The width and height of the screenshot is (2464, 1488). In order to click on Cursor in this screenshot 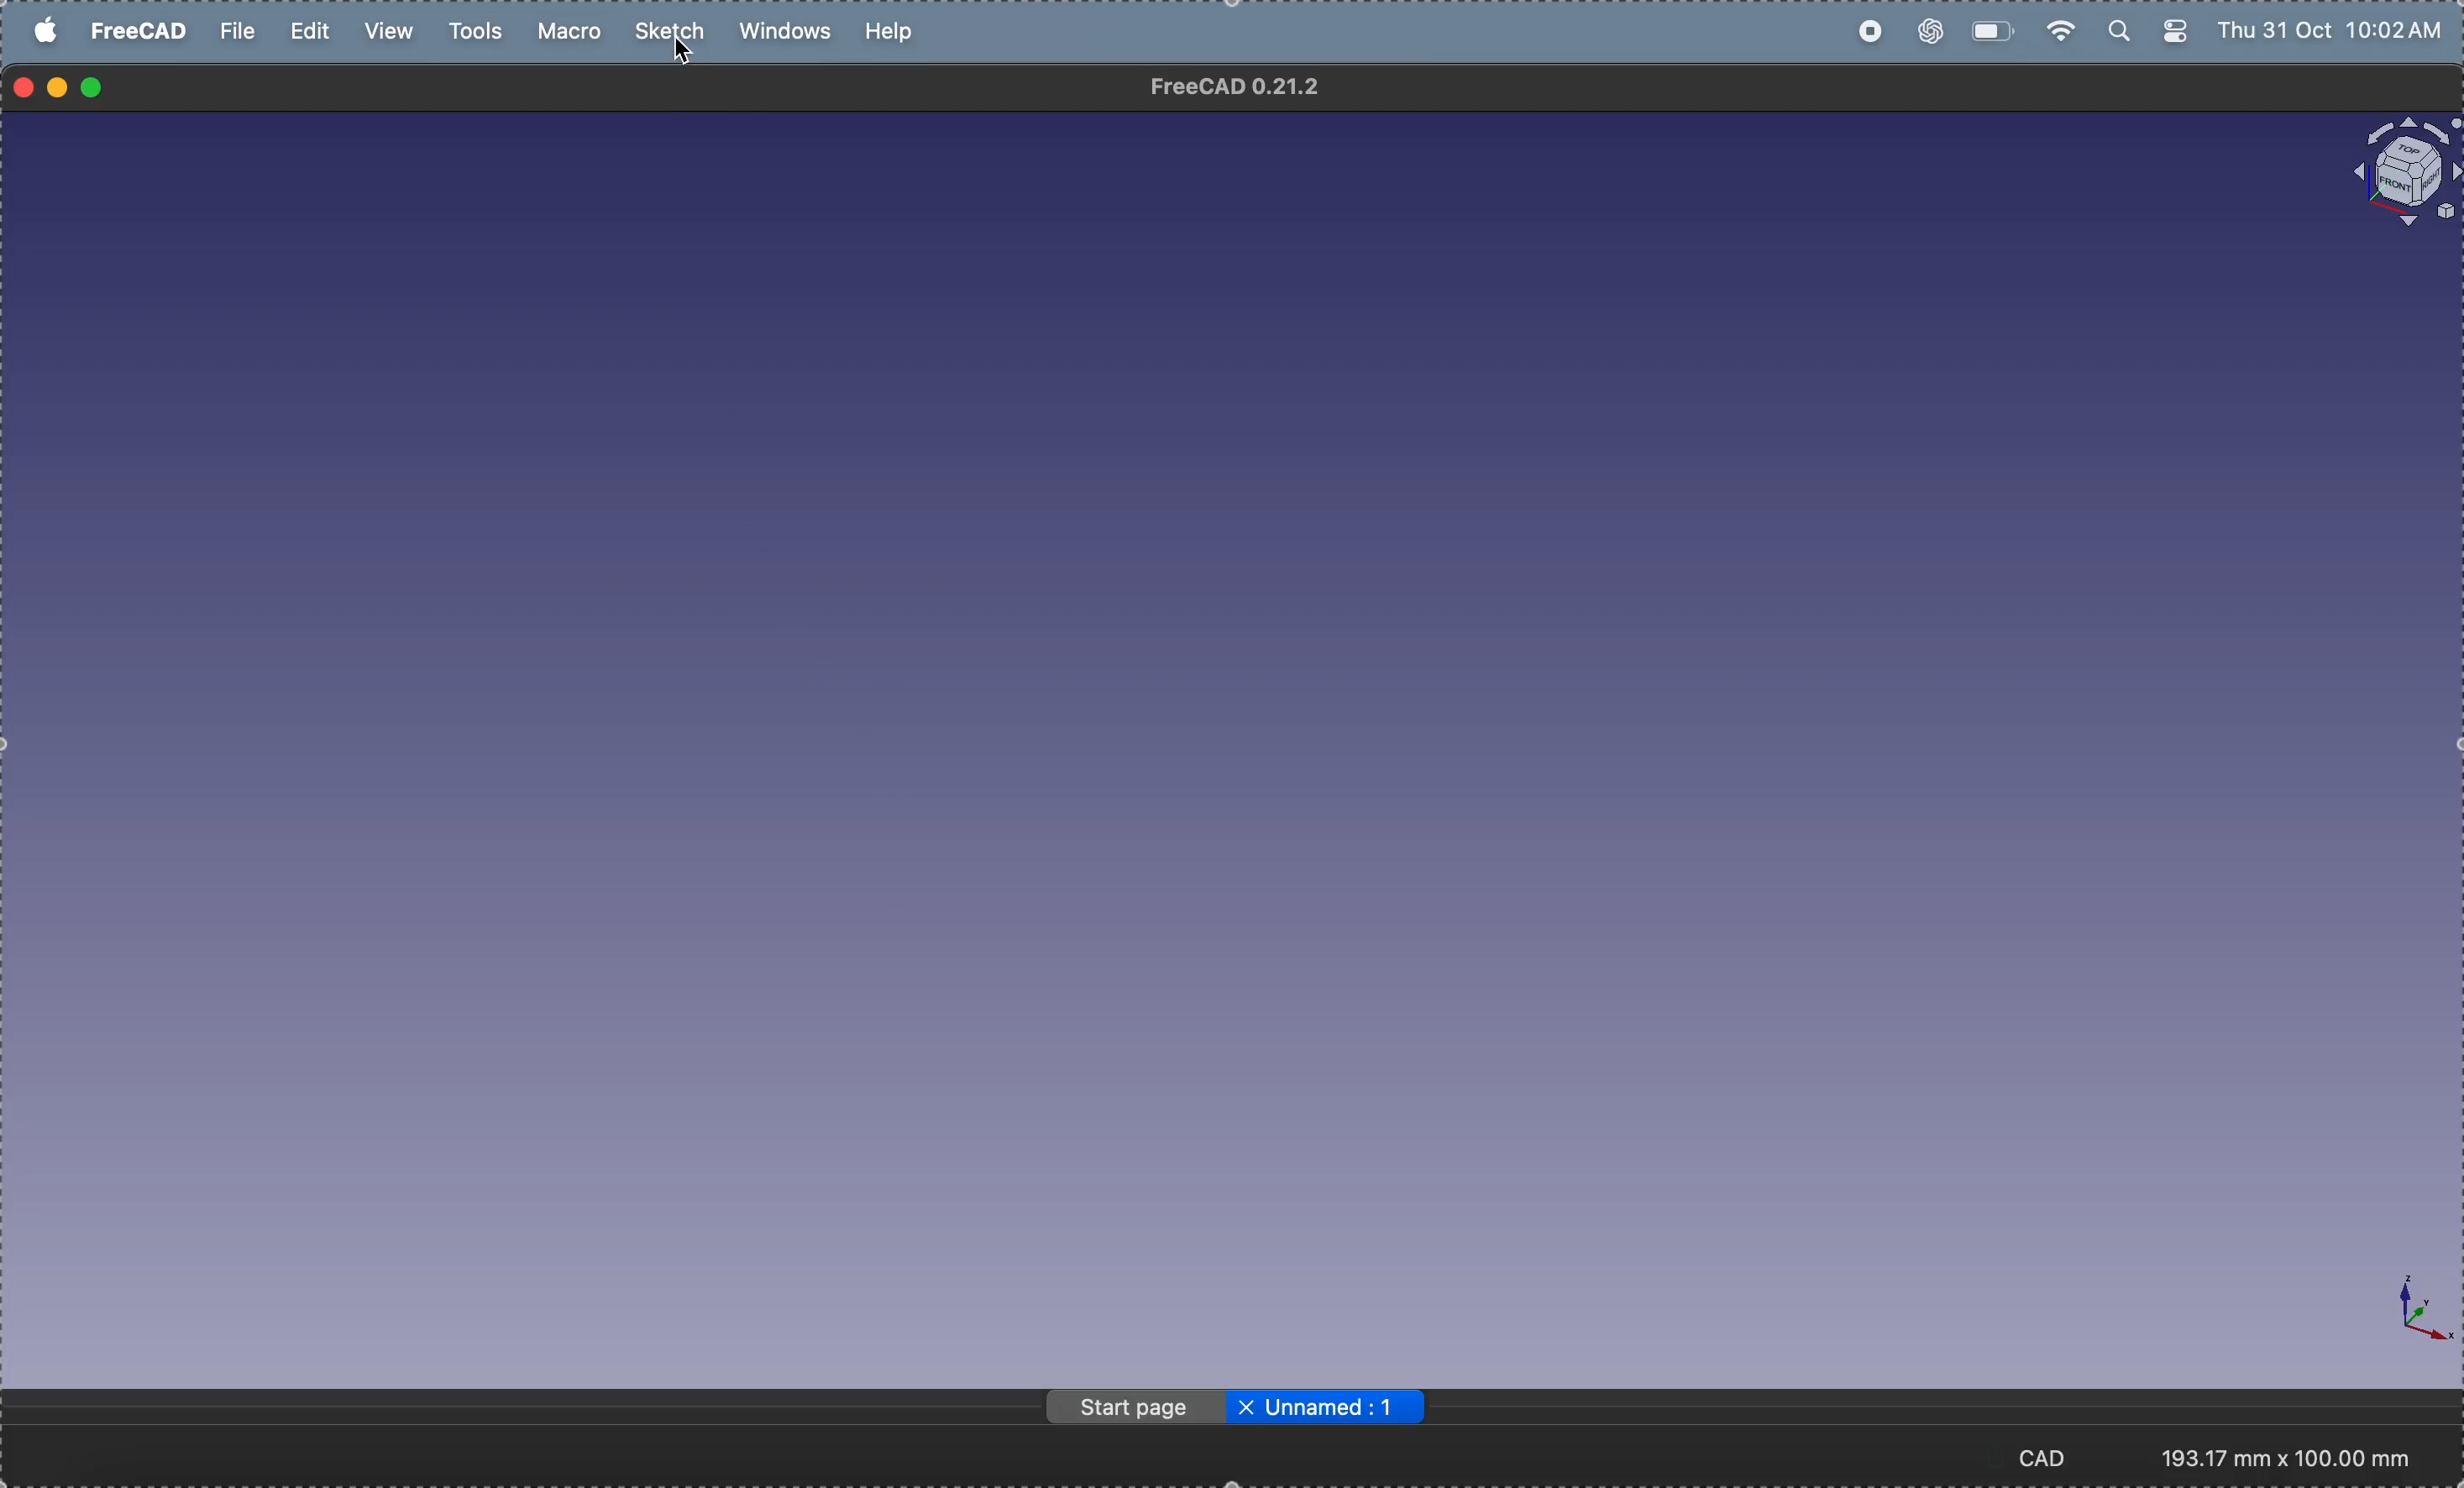, I will do `click(684, 56)`.